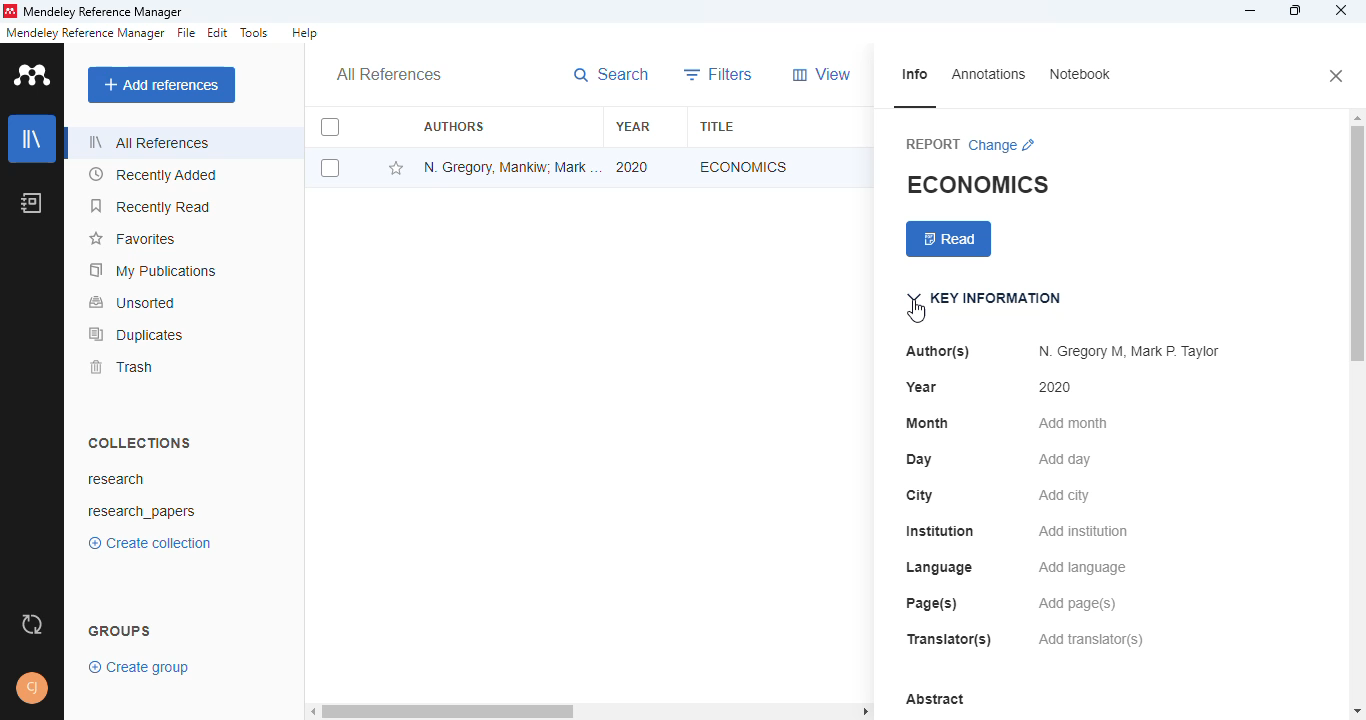 The height and width of the screenshot is (720, 1366). I want to click on all references, so click(145, 142).